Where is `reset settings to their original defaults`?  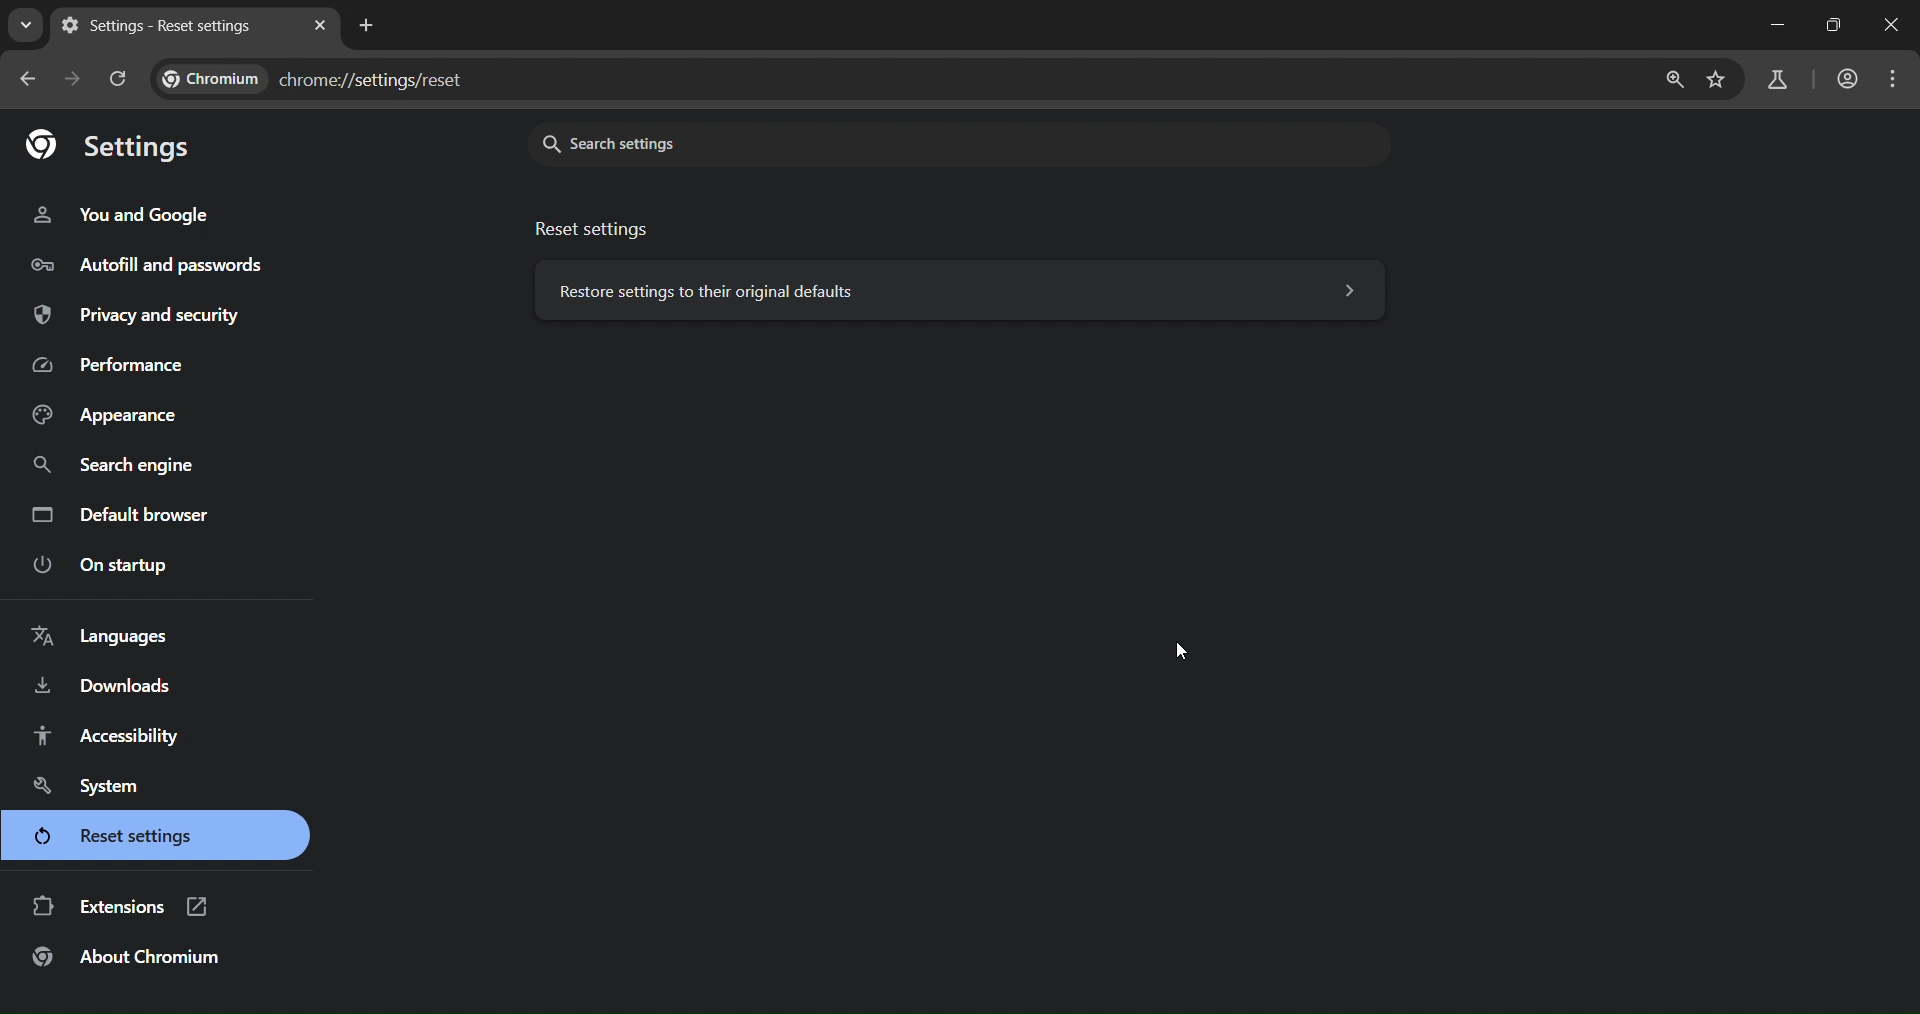 reset settings to their original defaults is located at coordinates (956, 292).